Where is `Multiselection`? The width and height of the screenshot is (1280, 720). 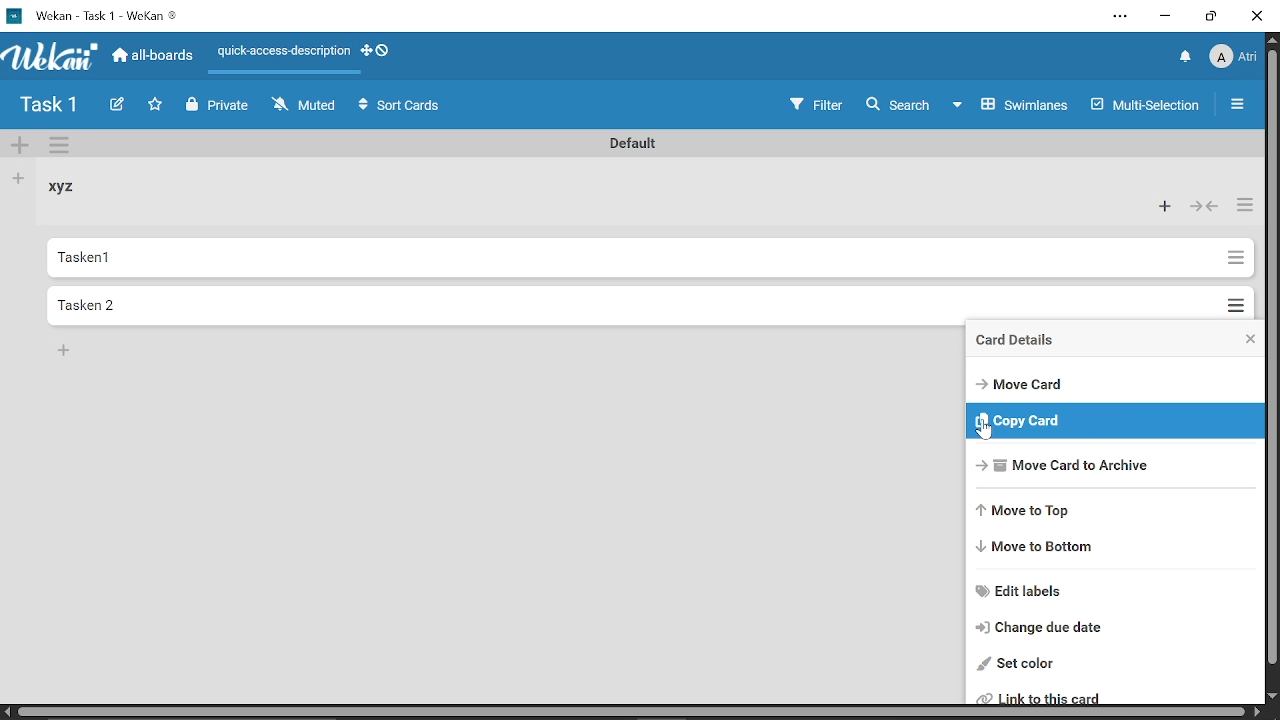 Multiselection is located at coordinates (1147, 104).